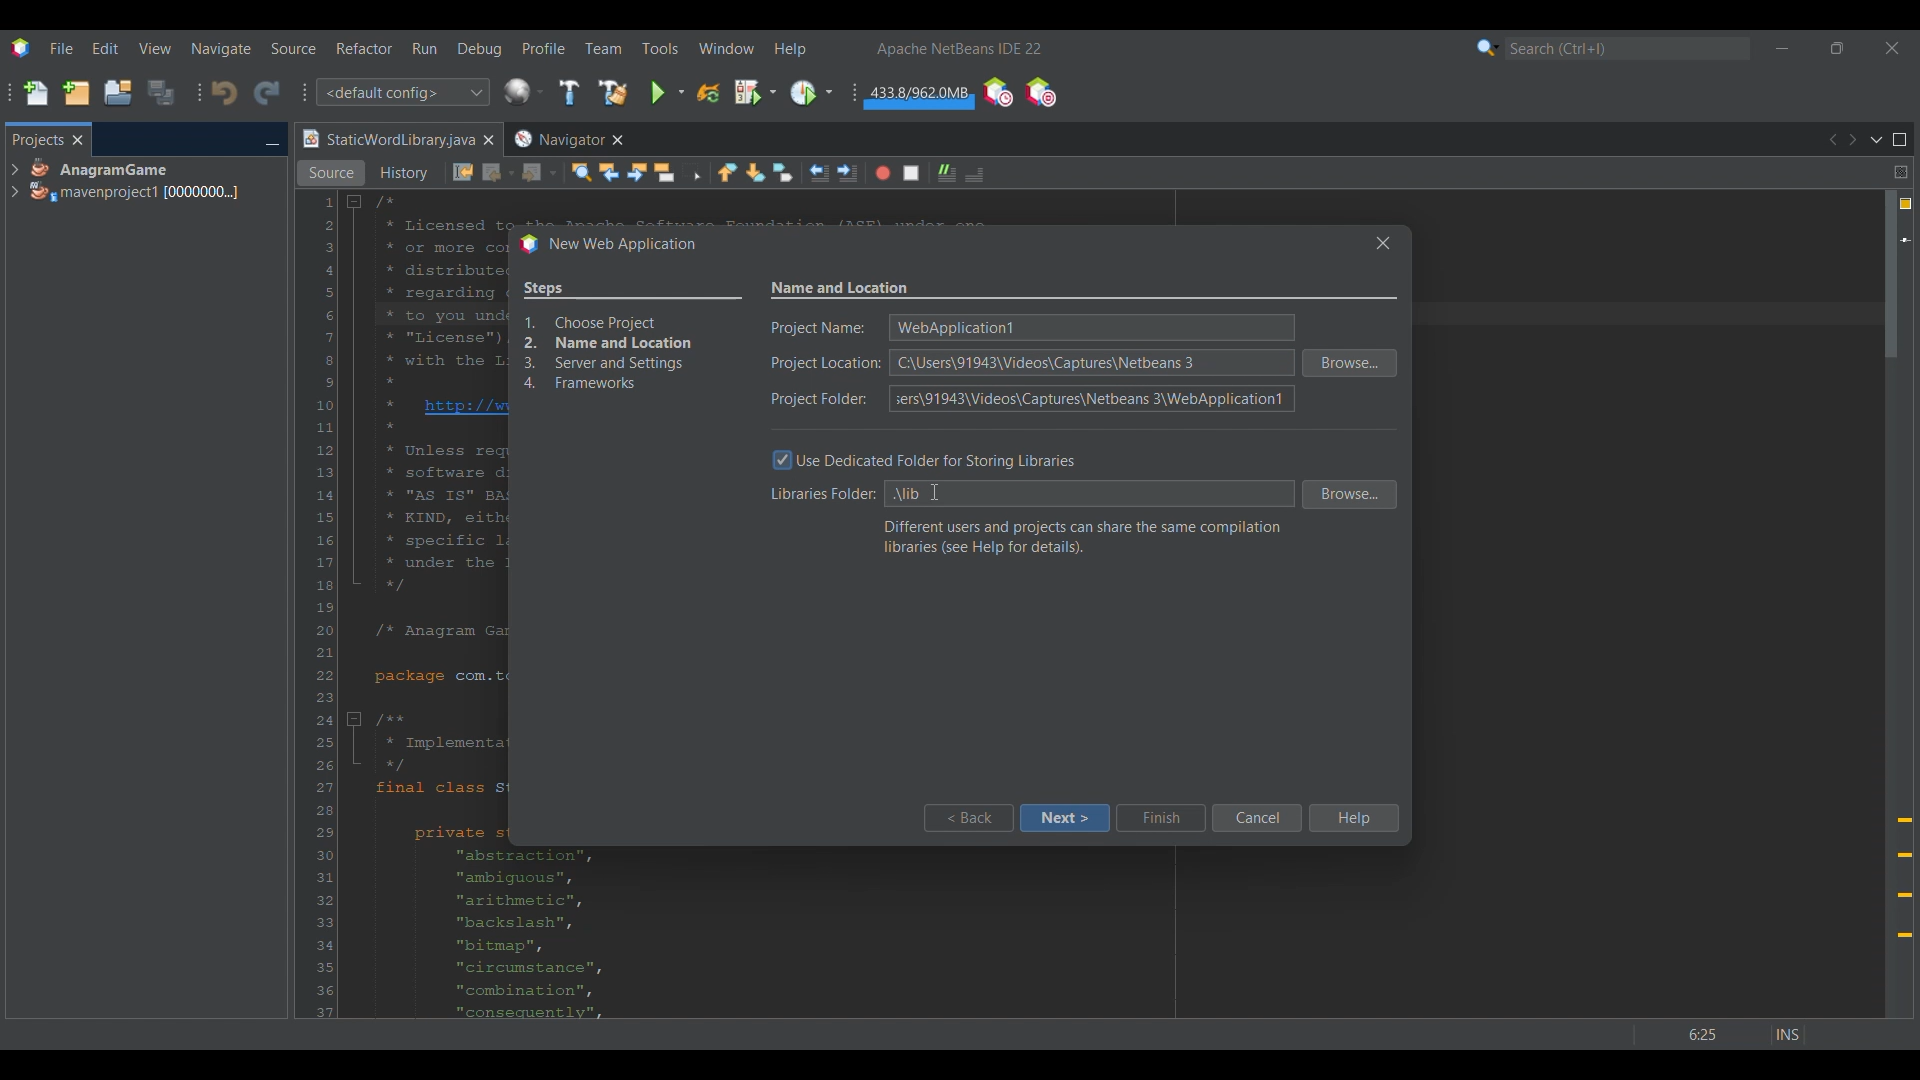  I want to click on Run main project options, so click(668, 92).